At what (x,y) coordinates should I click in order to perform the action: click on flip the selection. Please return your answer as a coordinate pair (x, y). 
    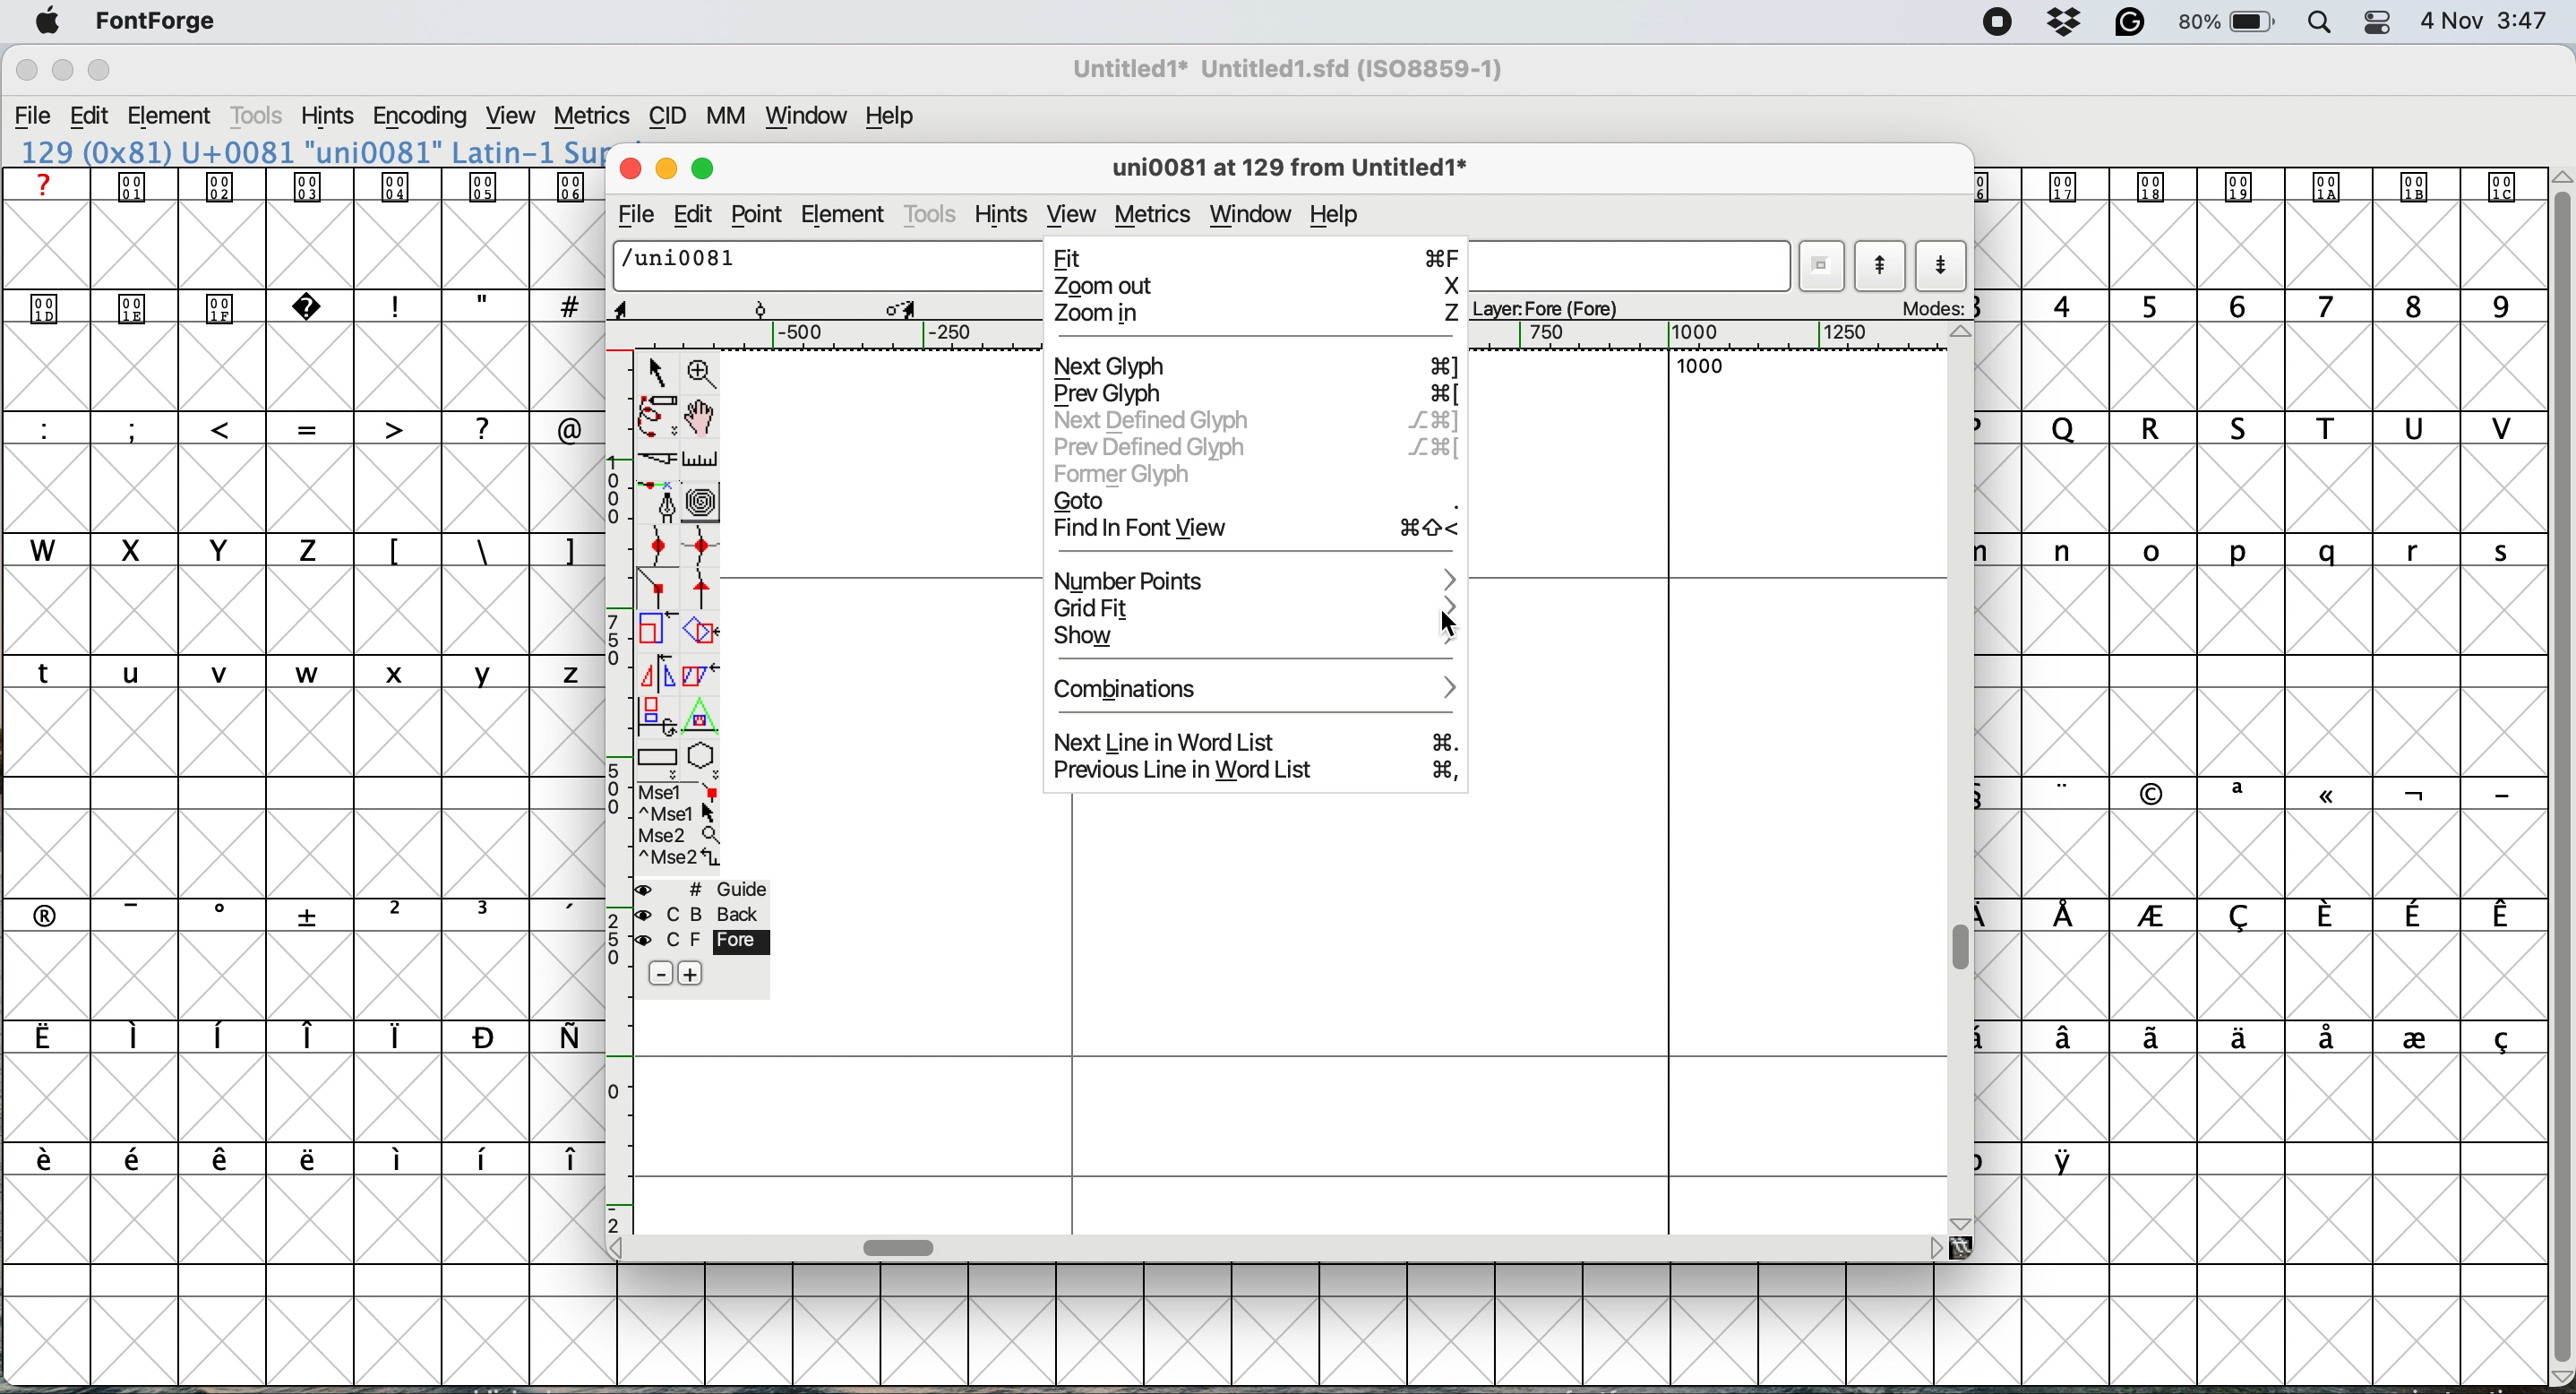
    Looking at the image, I should click on (658, 672).